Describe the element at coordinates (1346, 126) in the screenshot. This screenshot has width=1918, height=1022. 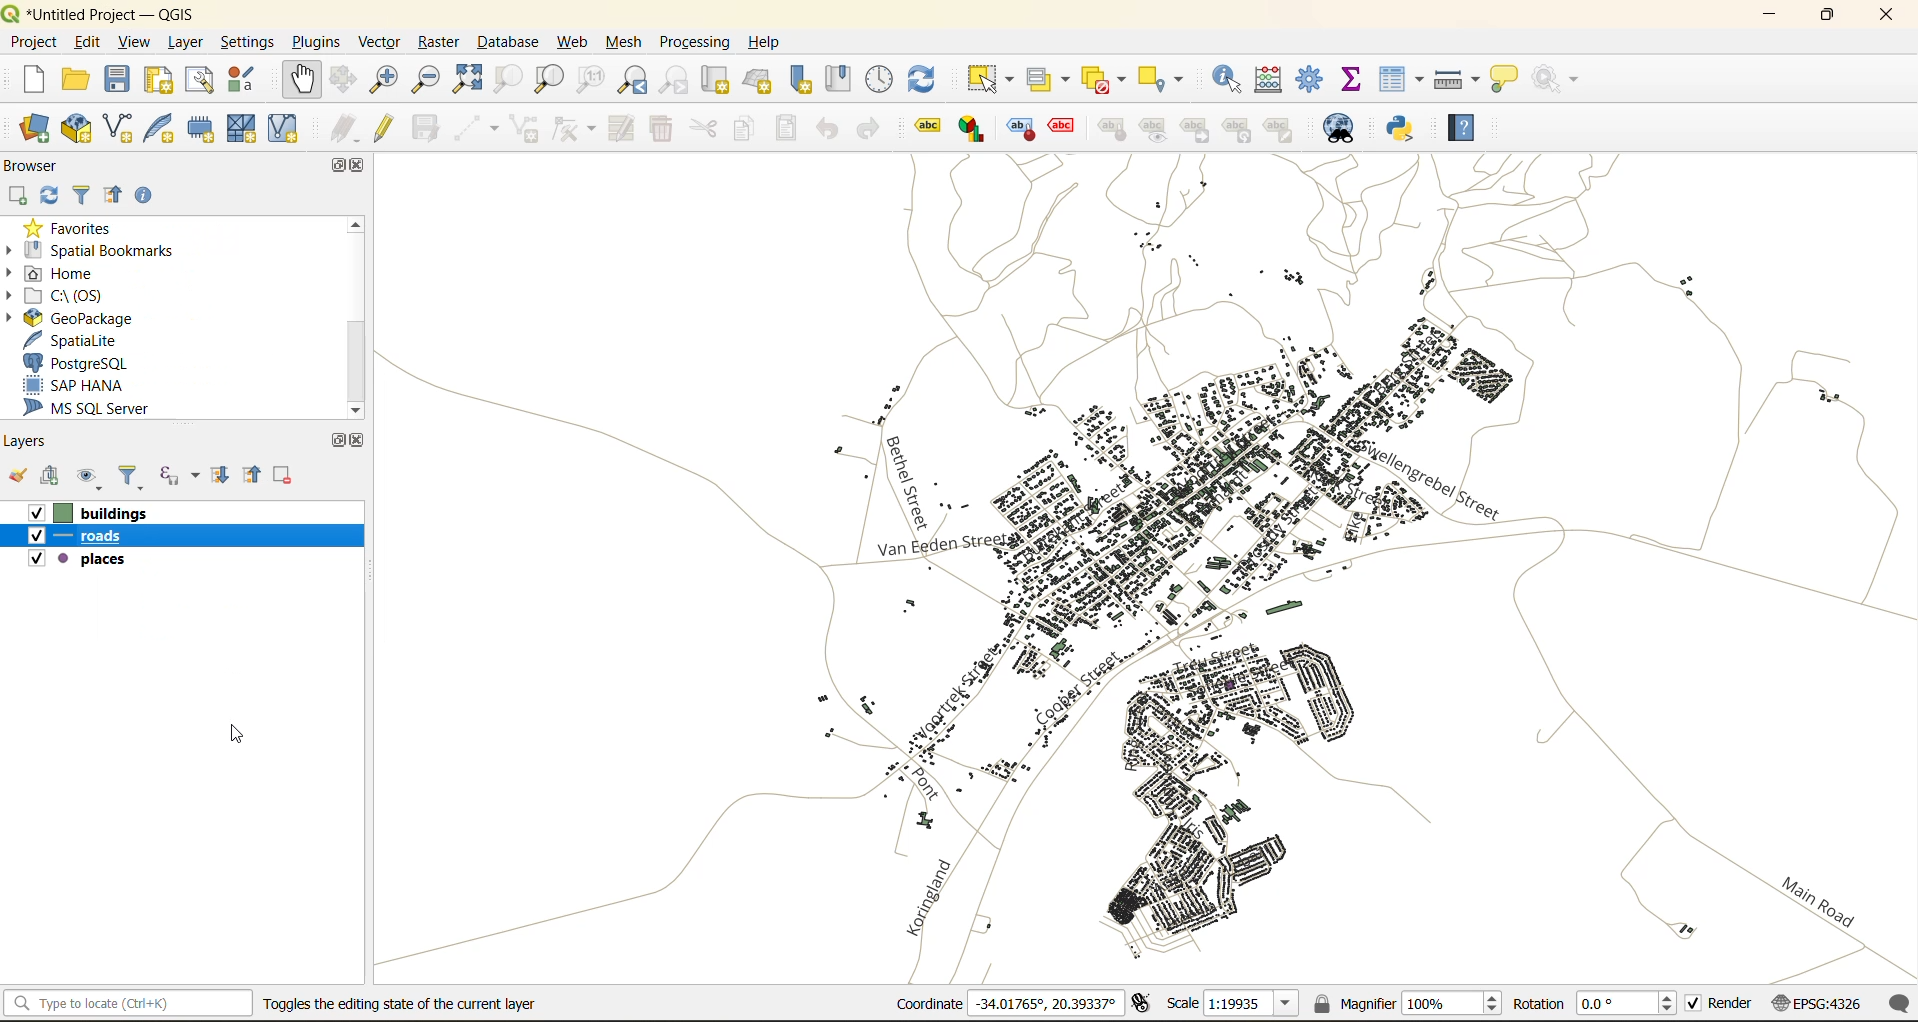
I see `metasearch` at that location.